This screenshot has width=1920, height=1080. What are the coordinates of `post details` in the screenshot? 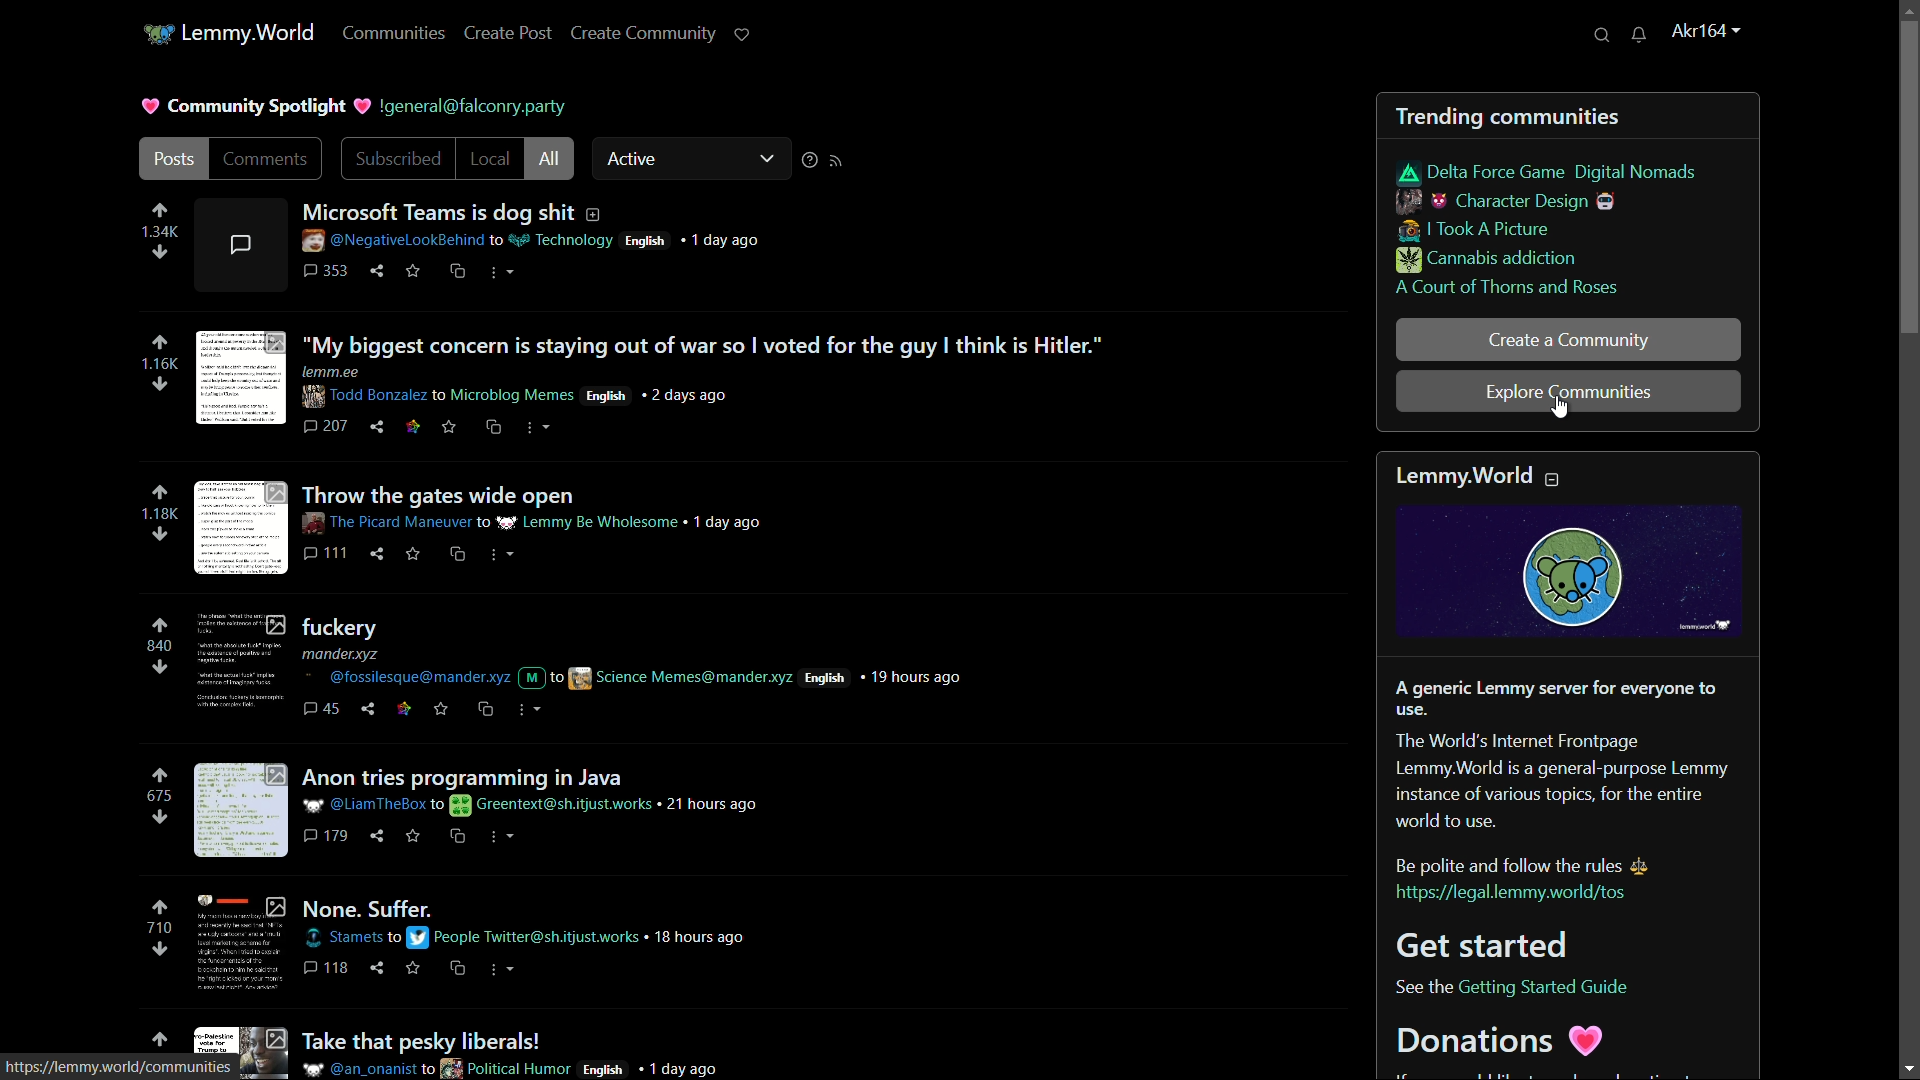 It's located at (519, 1069).